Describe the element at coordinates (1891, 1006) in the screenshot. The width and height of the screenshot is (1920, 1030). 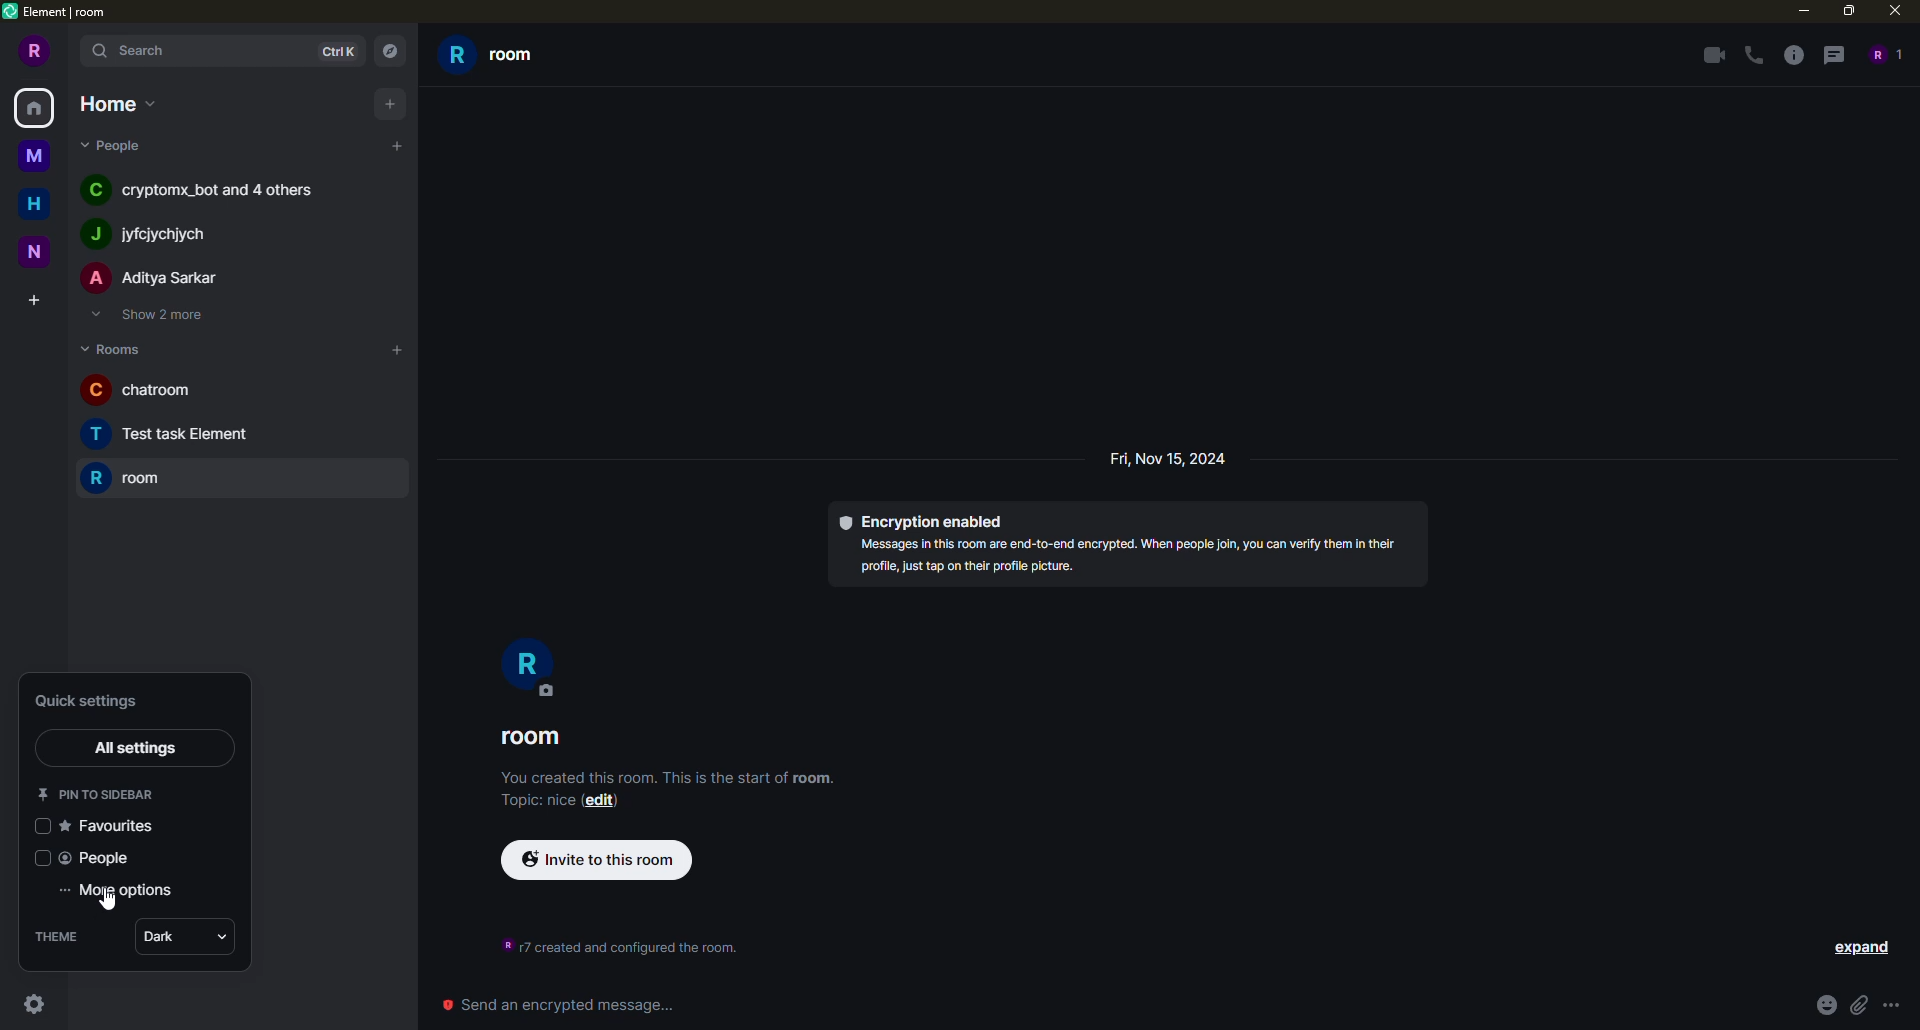
I see `more` at that location.